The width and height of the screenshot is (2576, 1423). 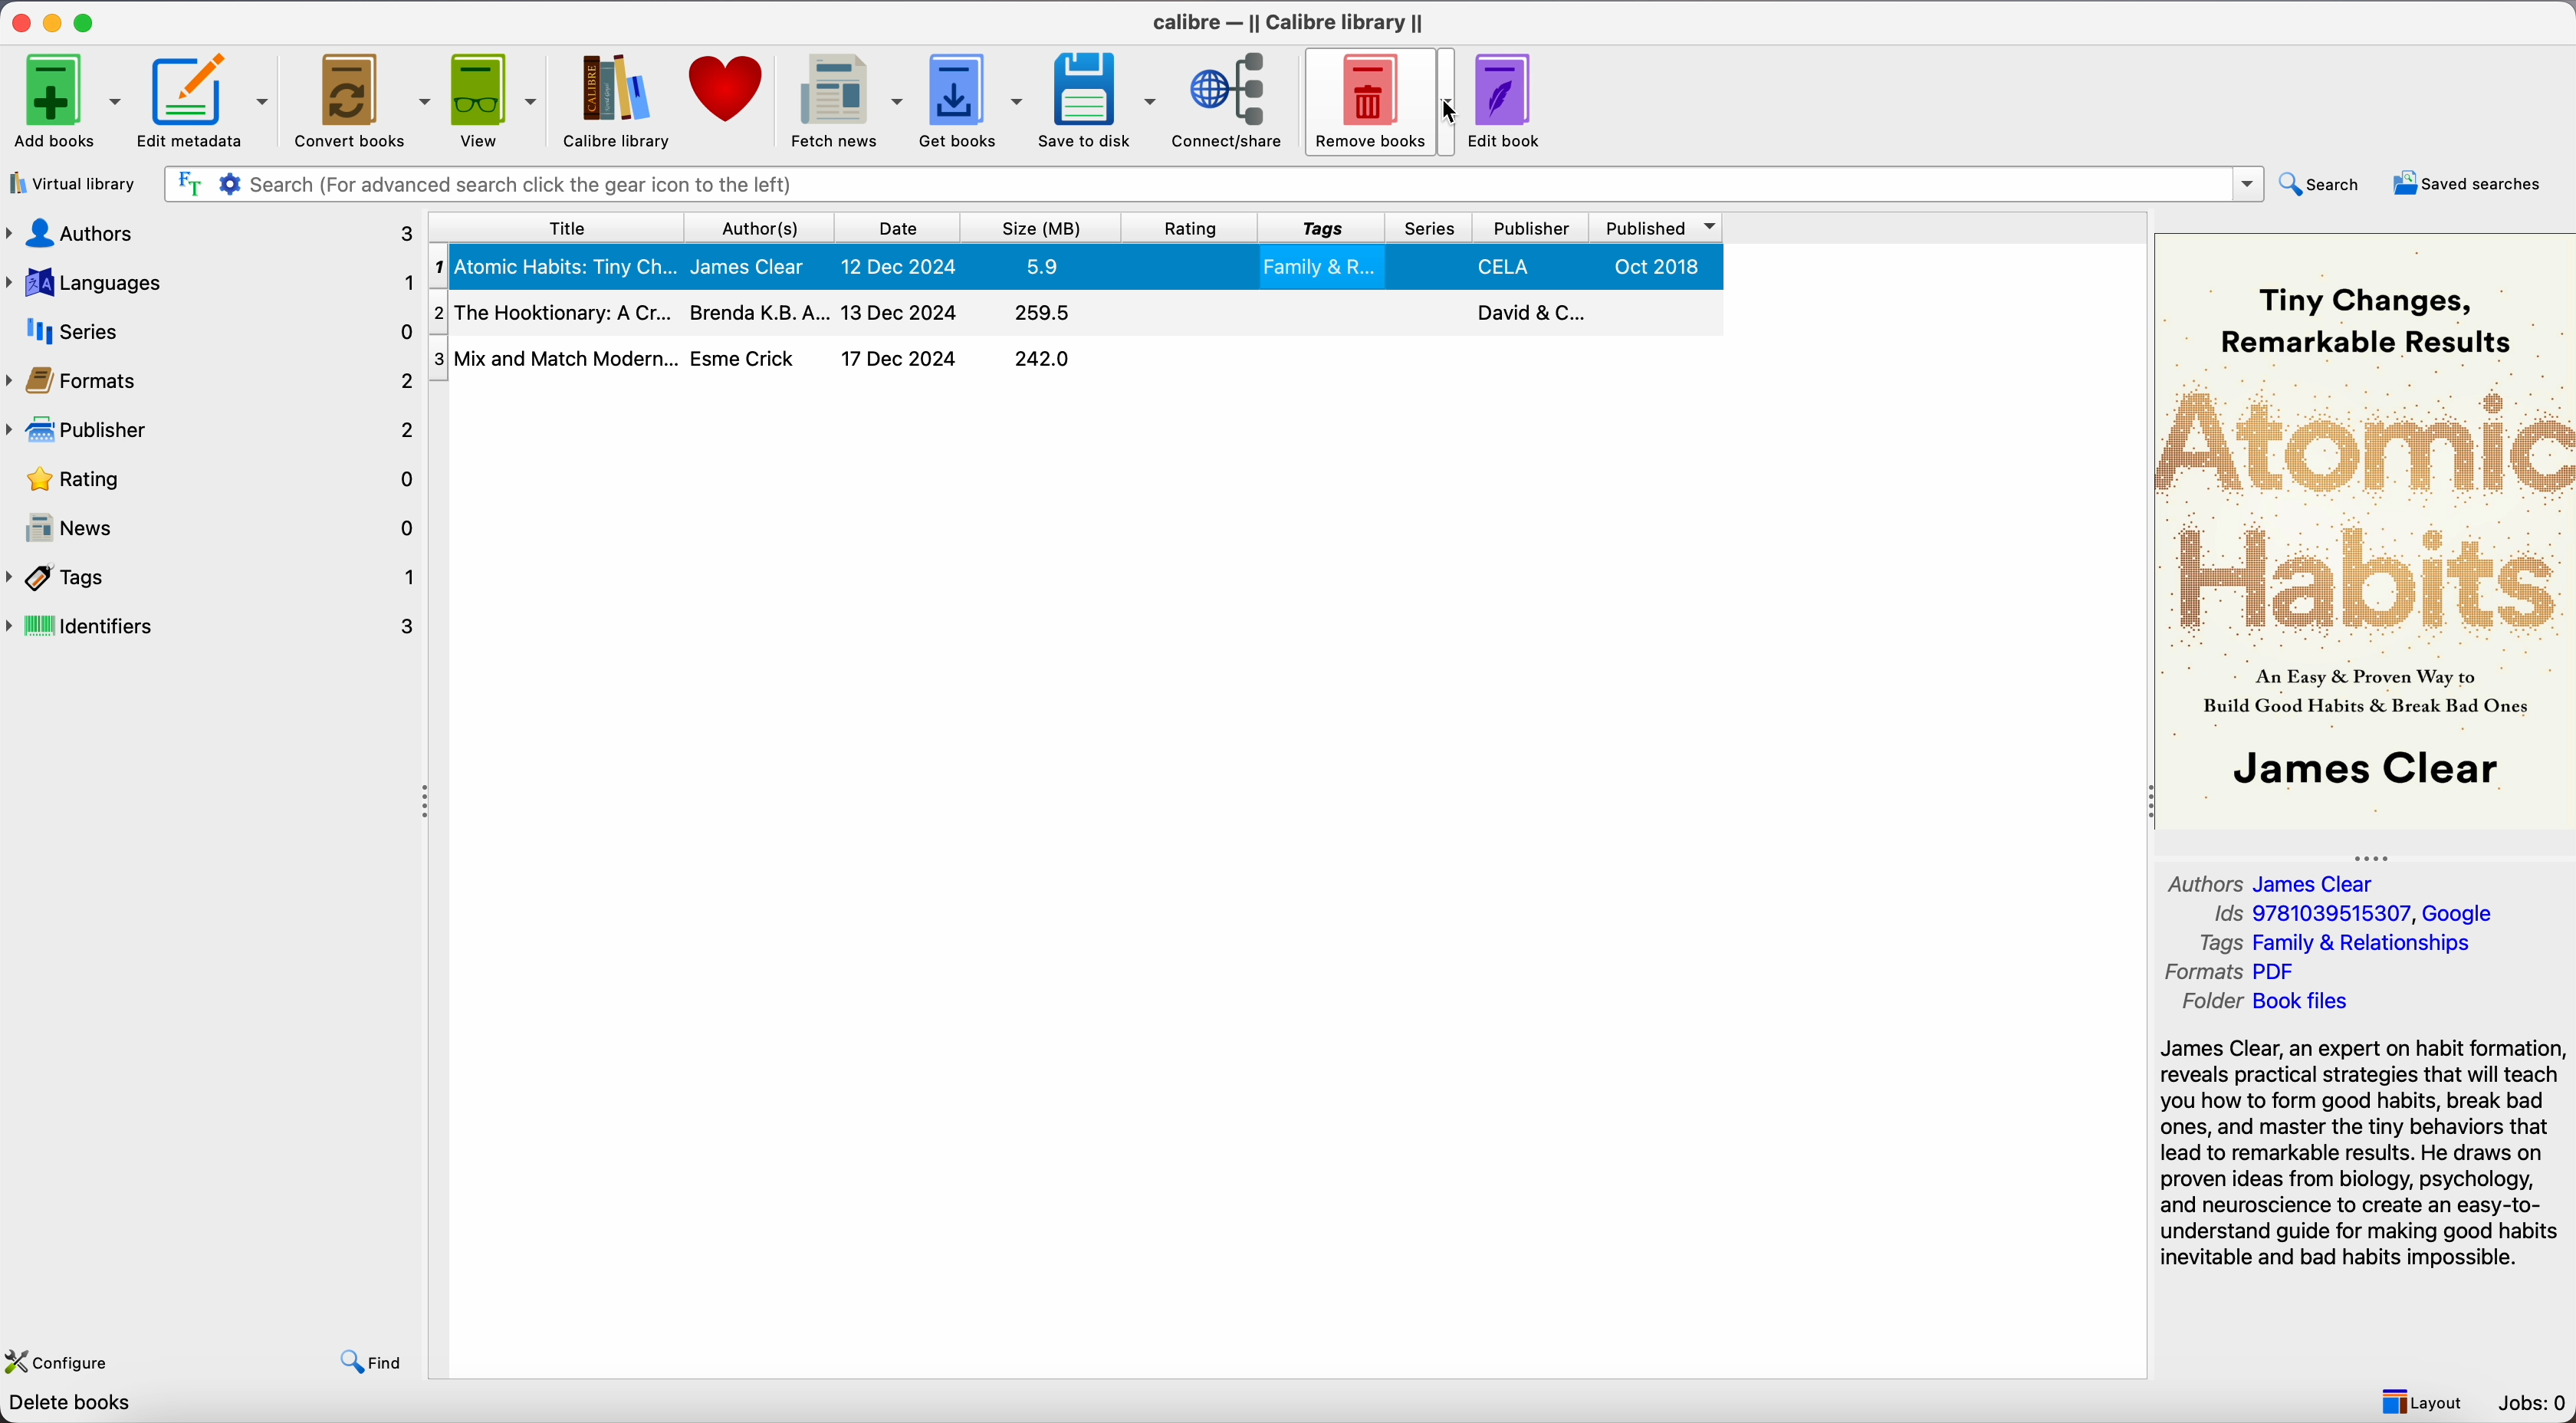 I want to click on virtual library, so click(x=74, y=185).